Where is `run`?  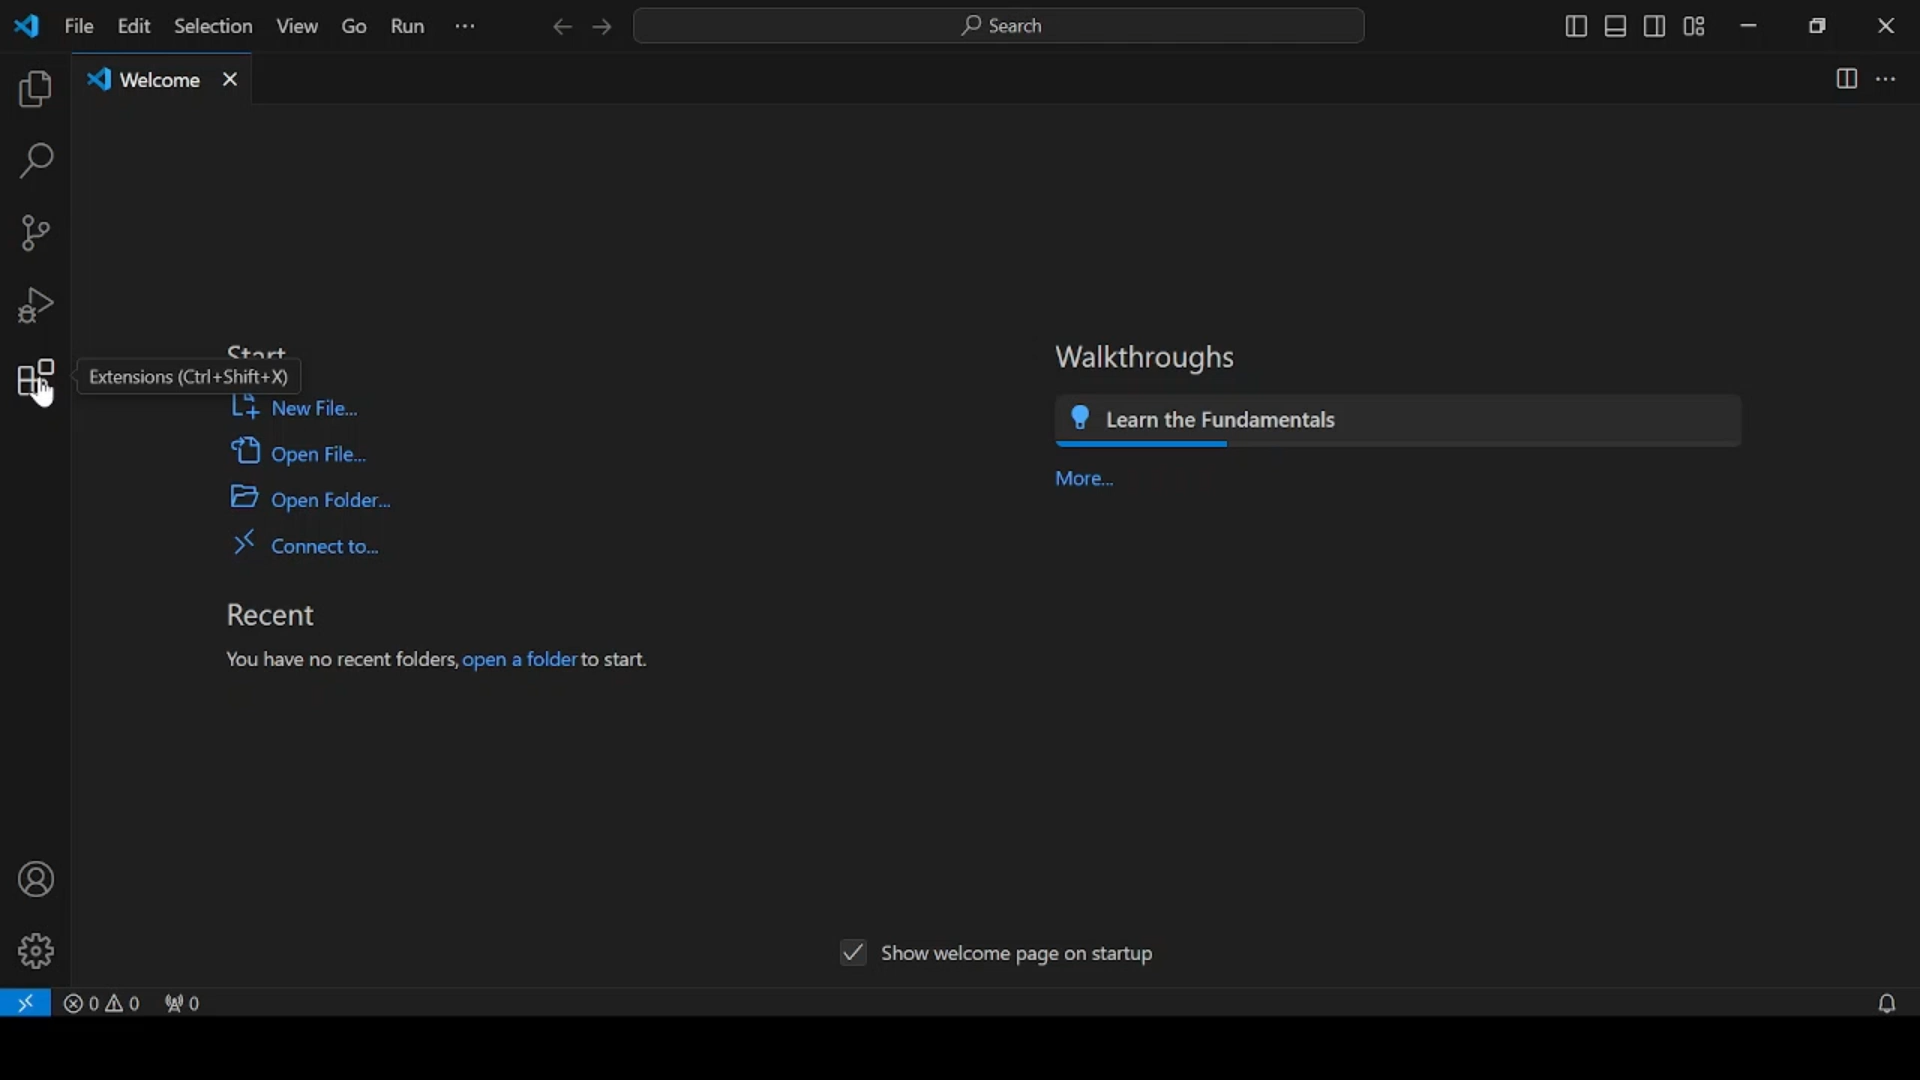 run is located at coordinates (407, 26).